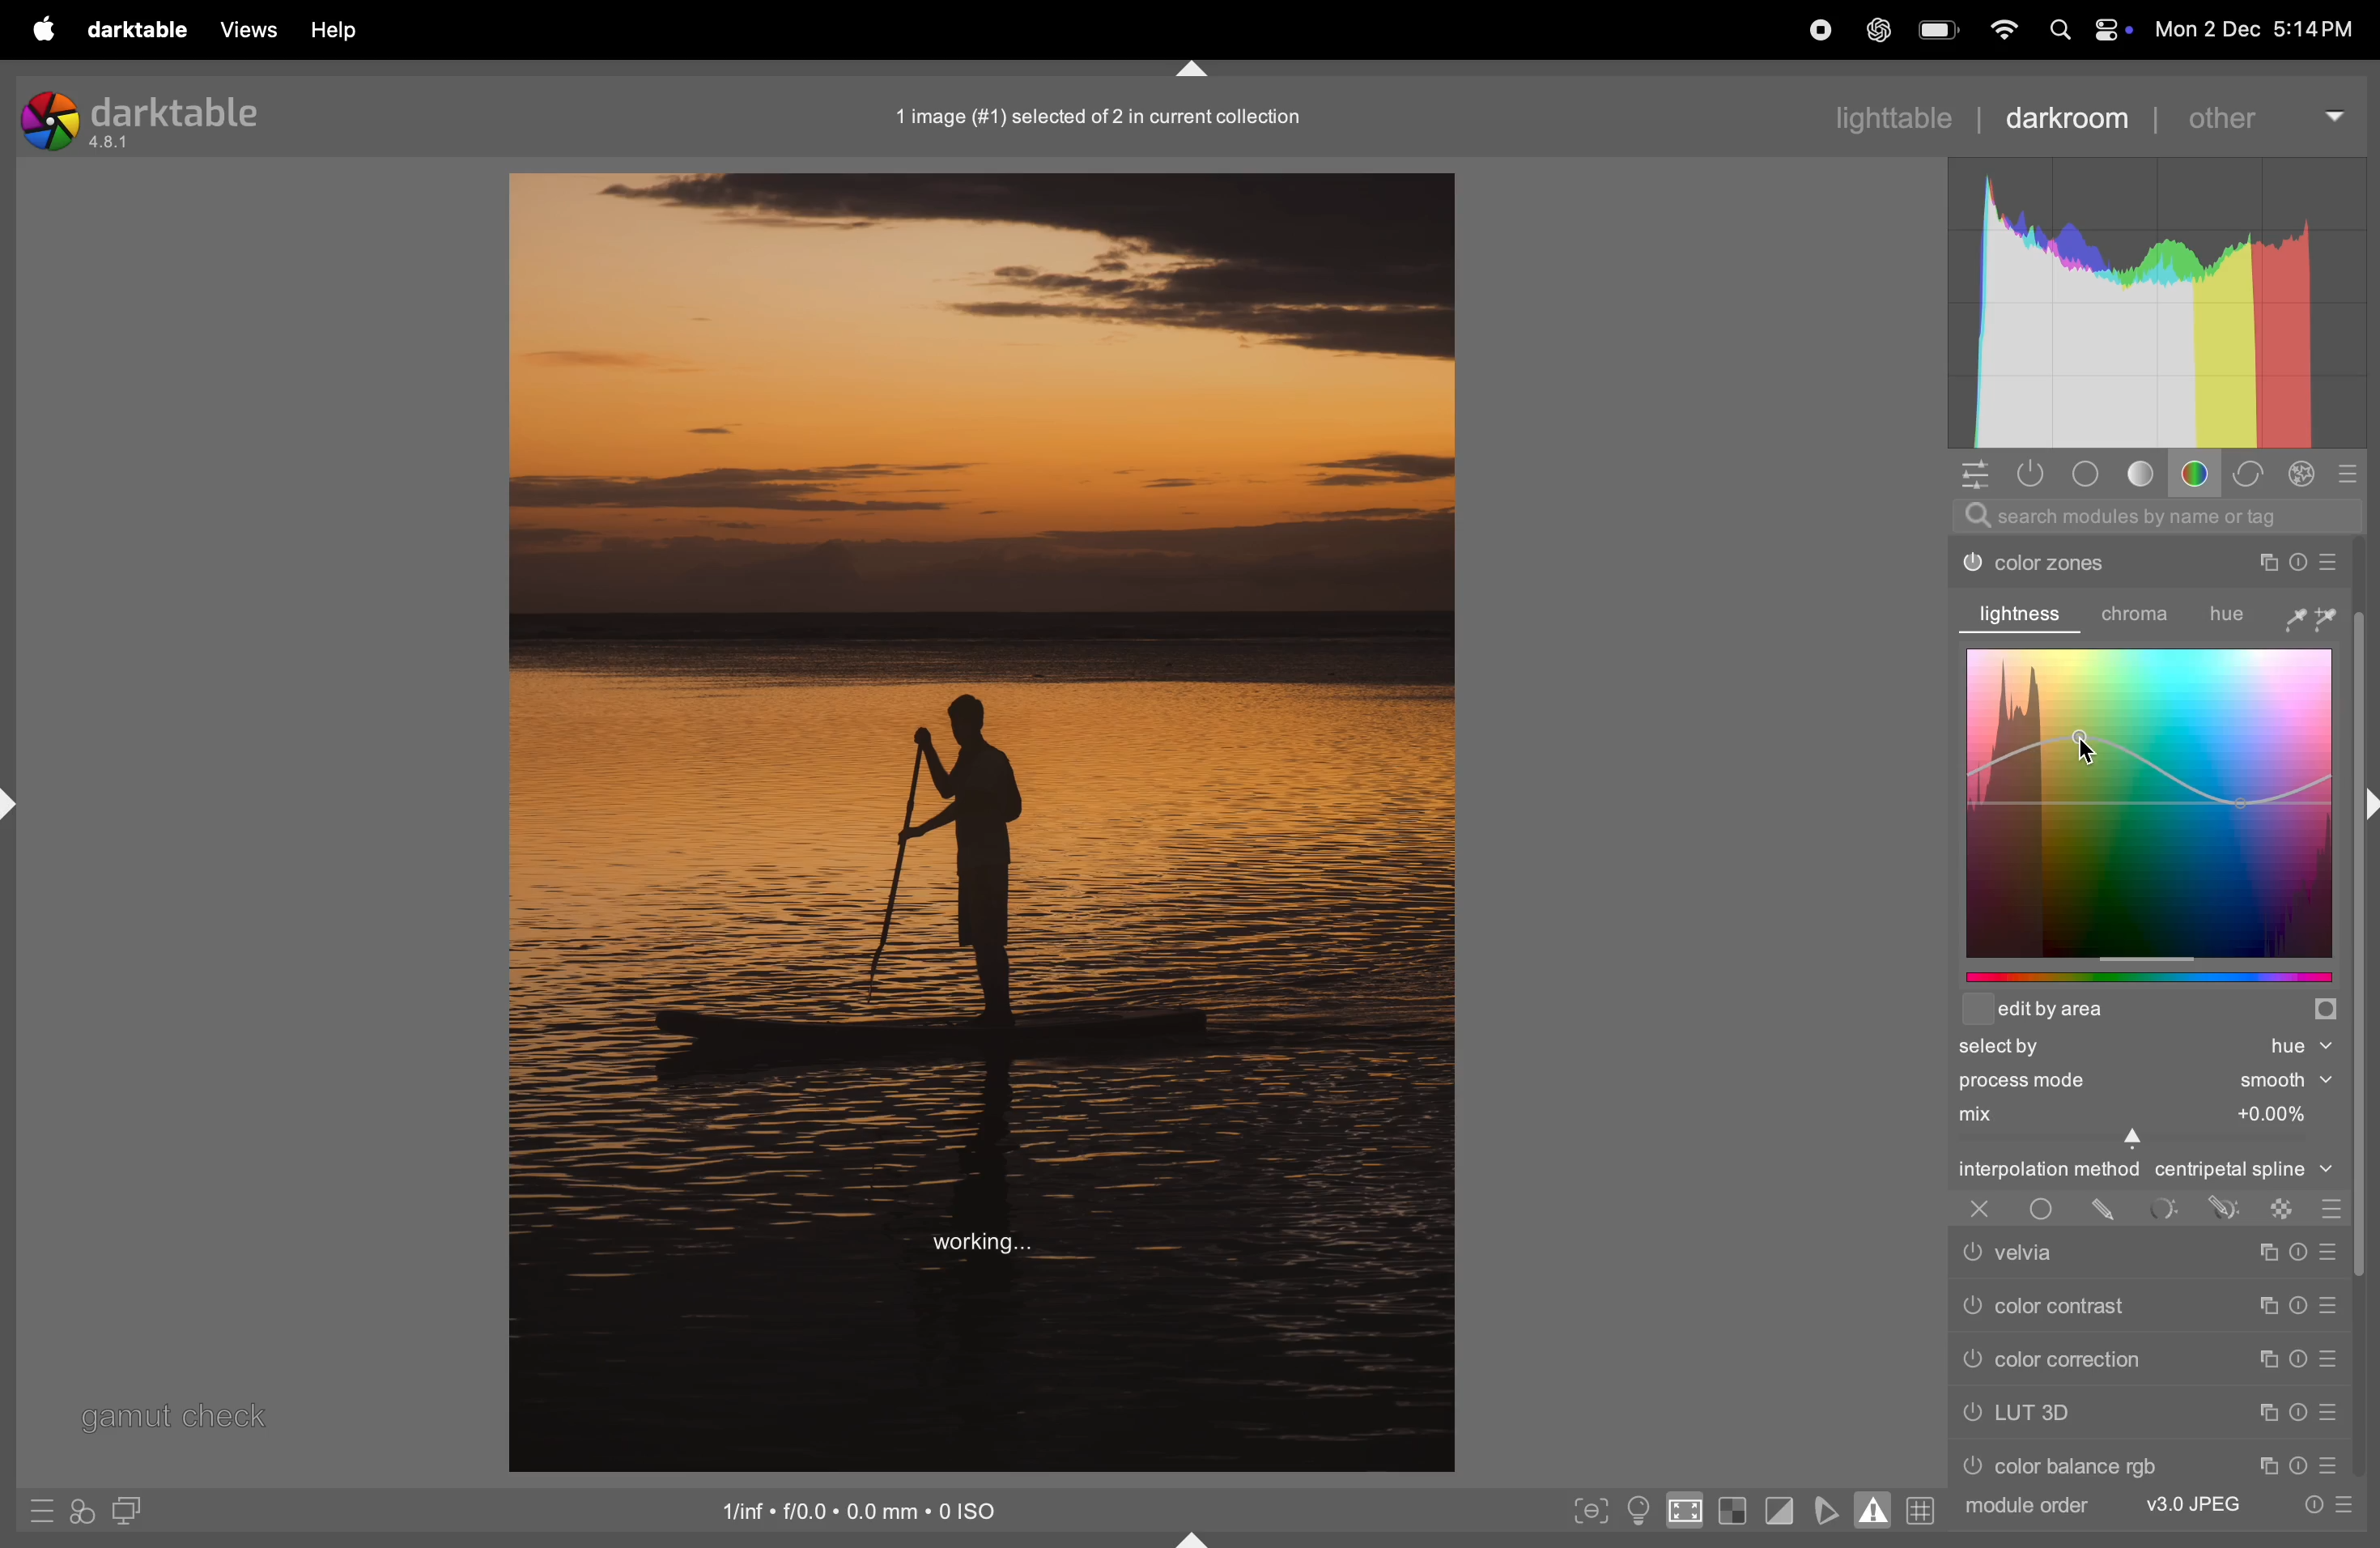 The image size is (2380, 1548). What do you see at coordinates (1879, 118) in the screenshot?
I see `lightable` at bounding box center [1879, 118].